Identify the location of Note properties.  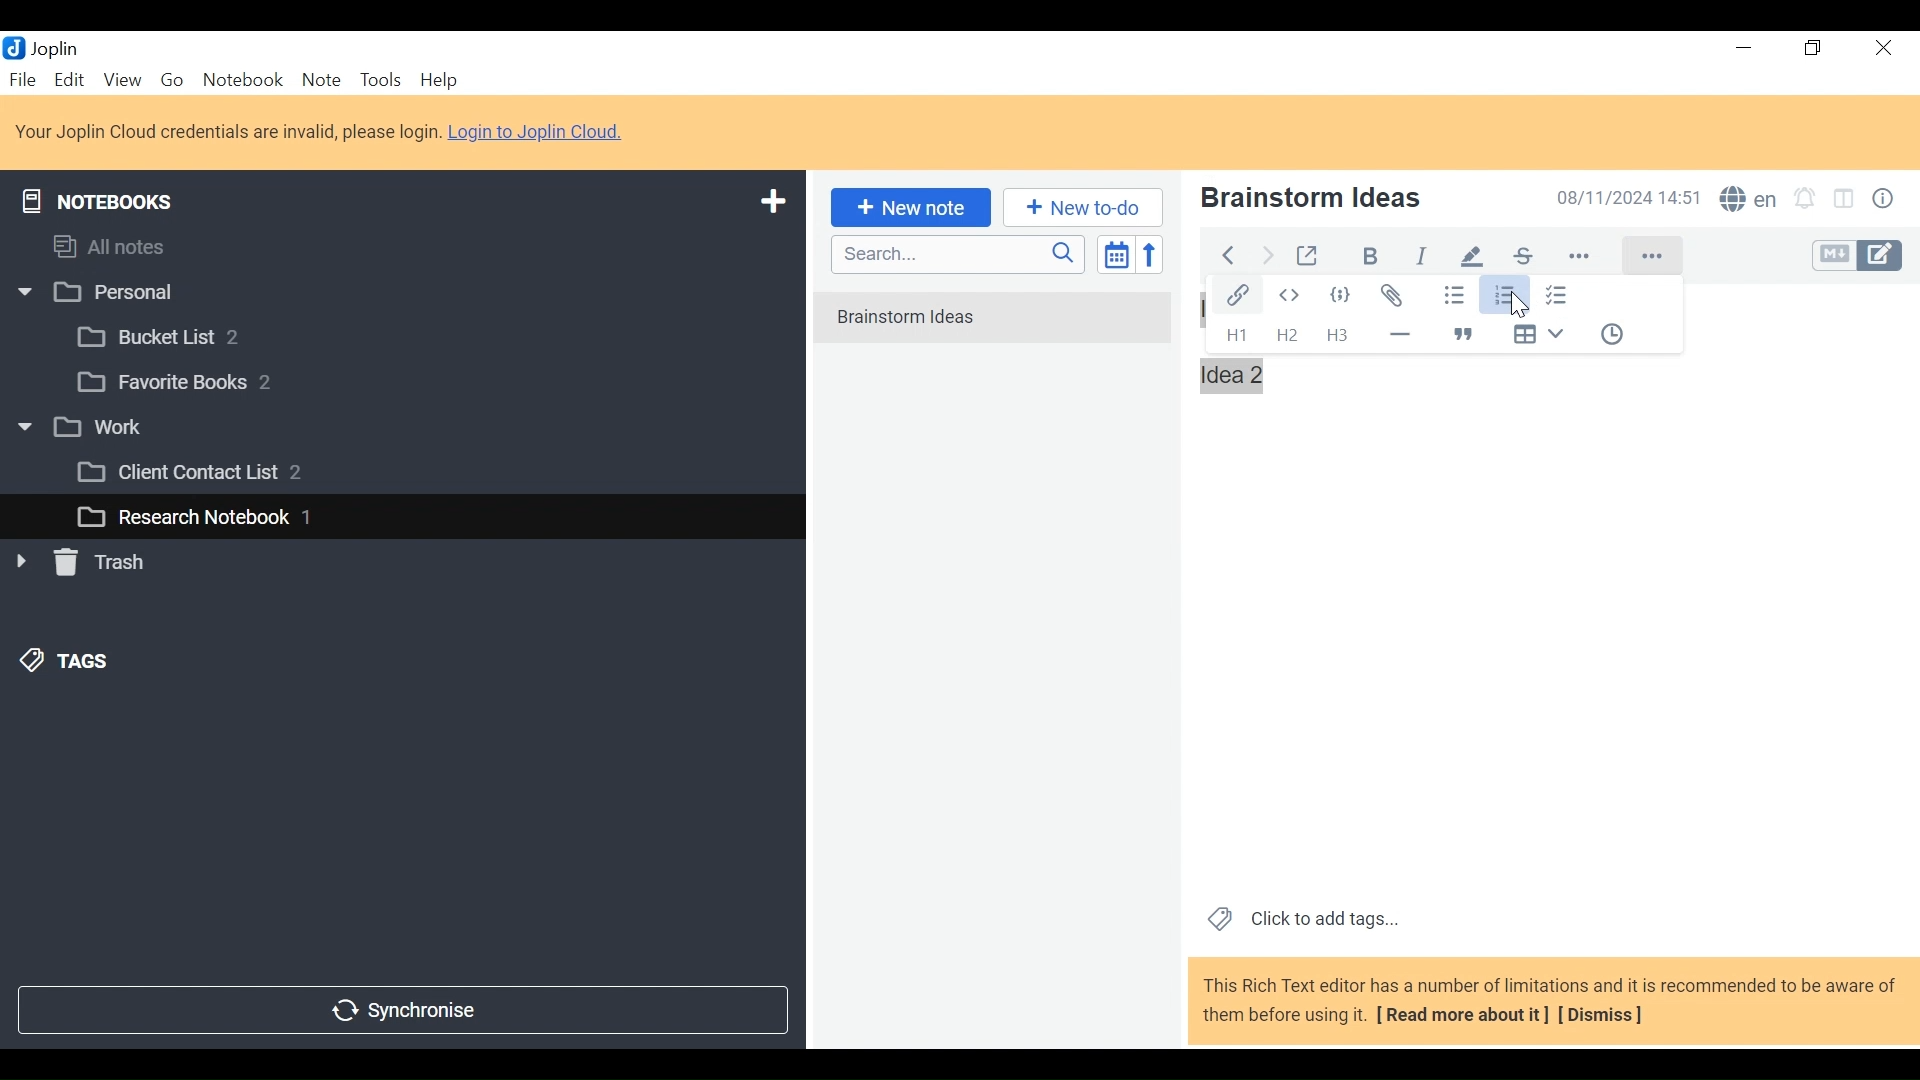
(1887, 201).